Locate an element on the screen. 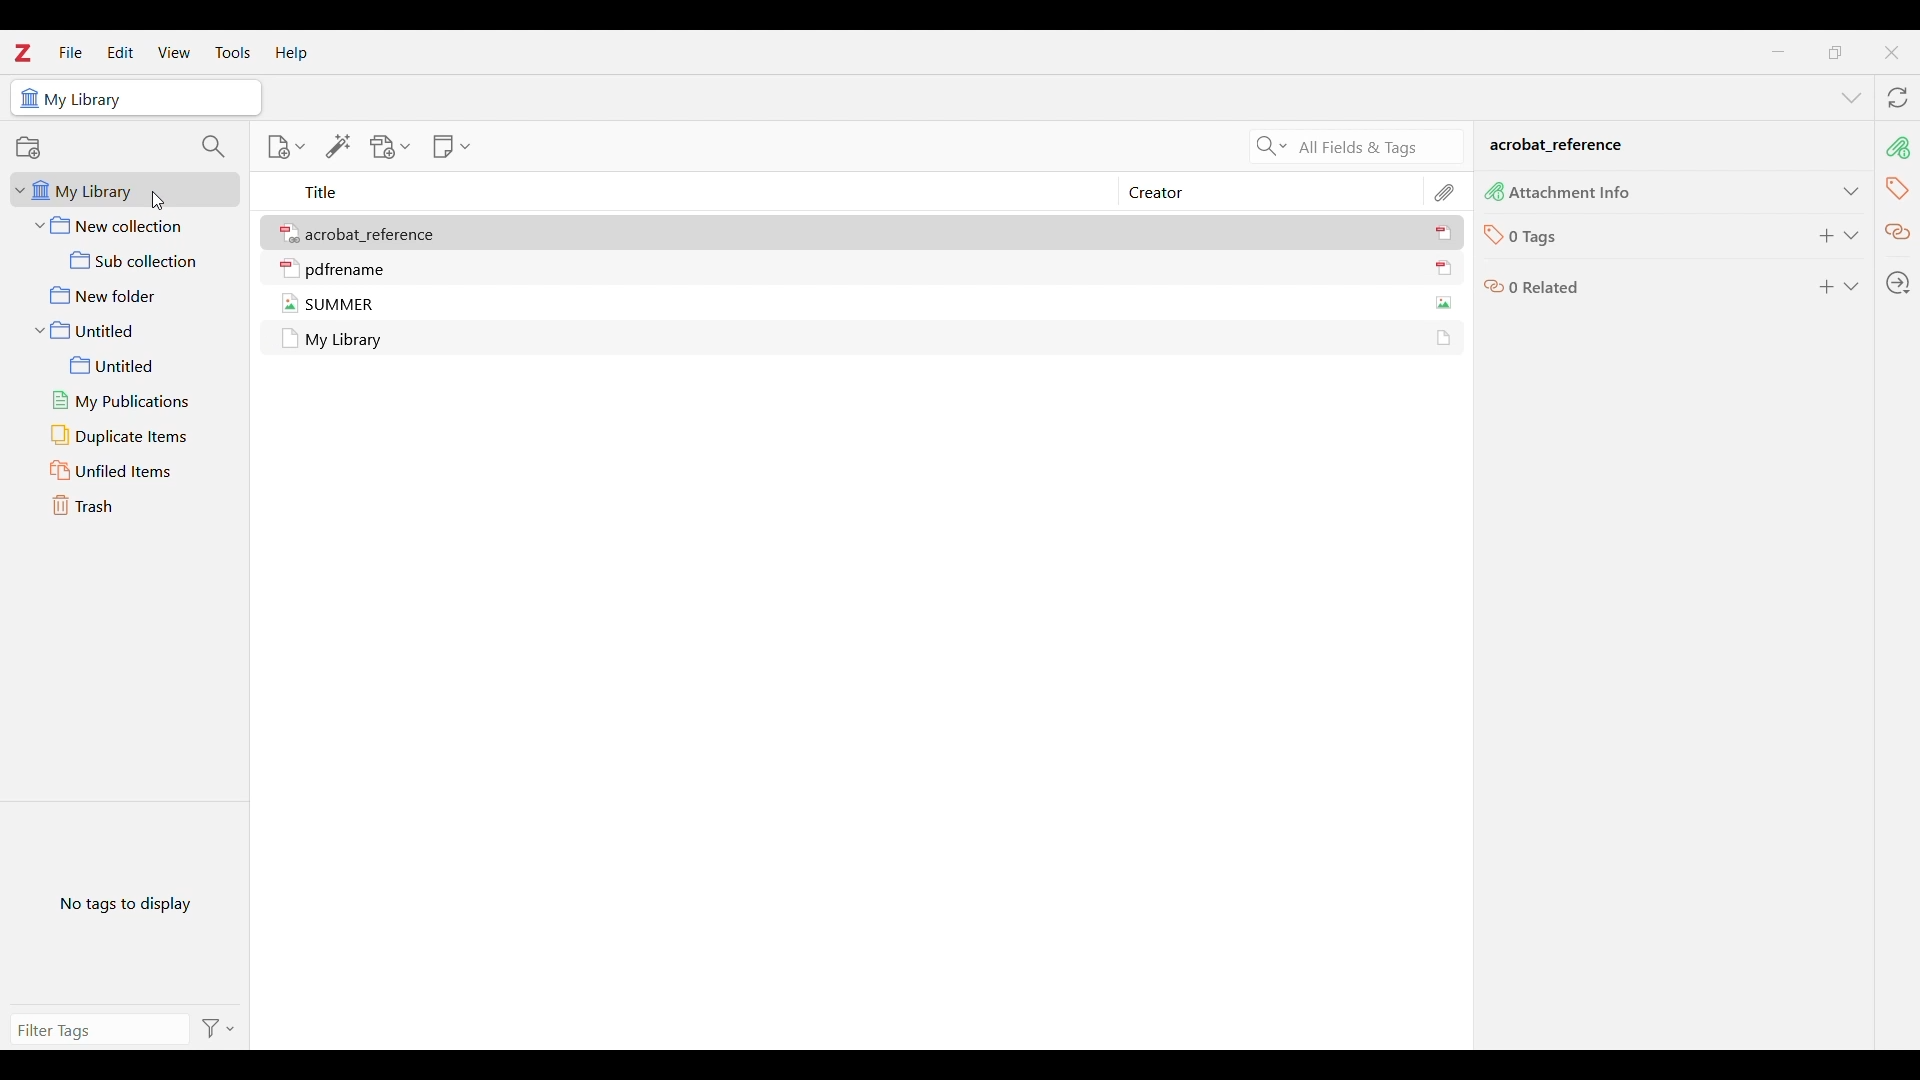  New item options is located at coordinates (286, 146).